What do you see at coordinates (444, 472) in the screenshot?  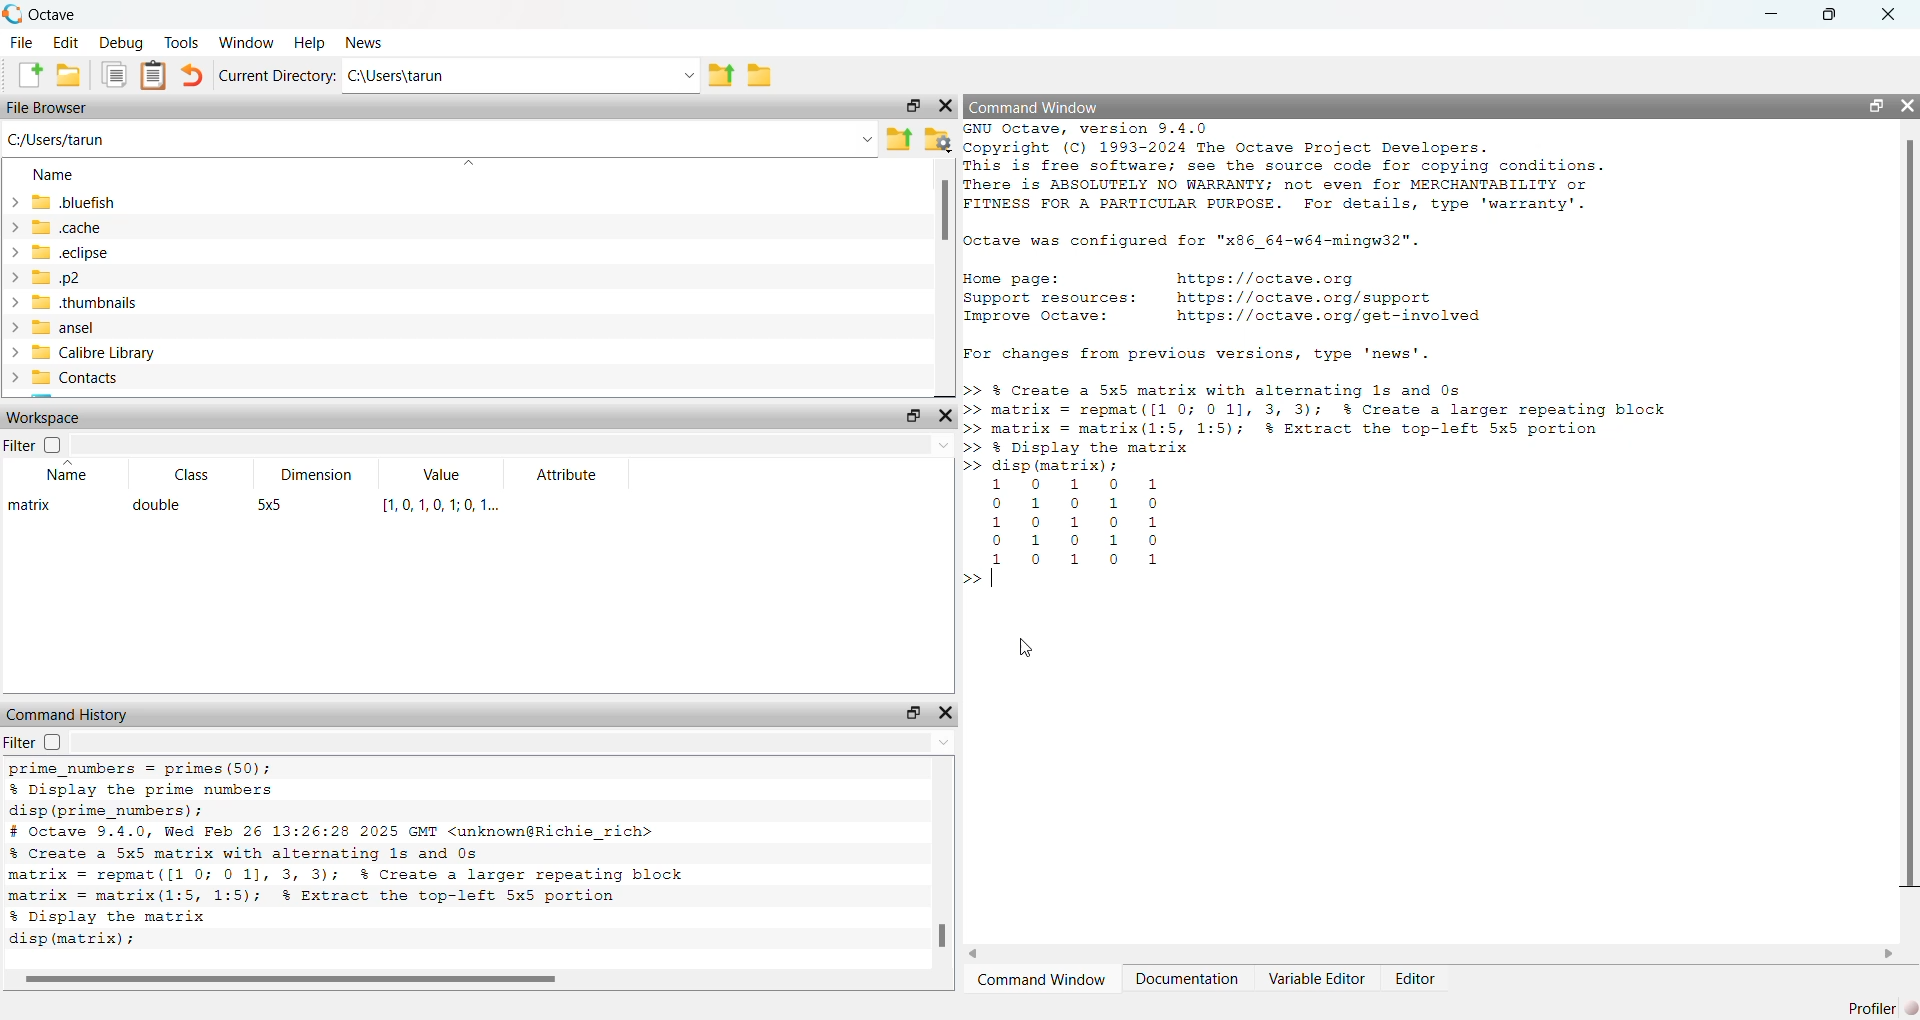 I see `Value` at bounding box center [444, 472].